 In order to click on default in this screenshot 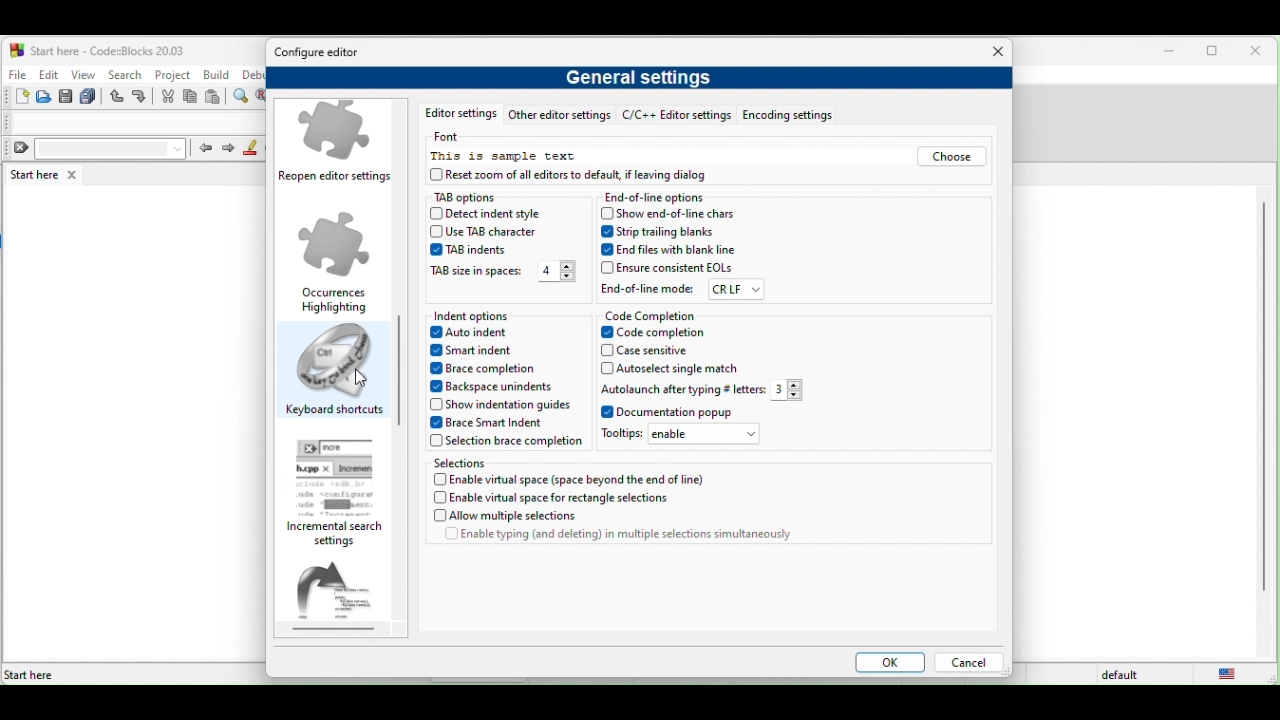, I will do `click(1123, 675)`.